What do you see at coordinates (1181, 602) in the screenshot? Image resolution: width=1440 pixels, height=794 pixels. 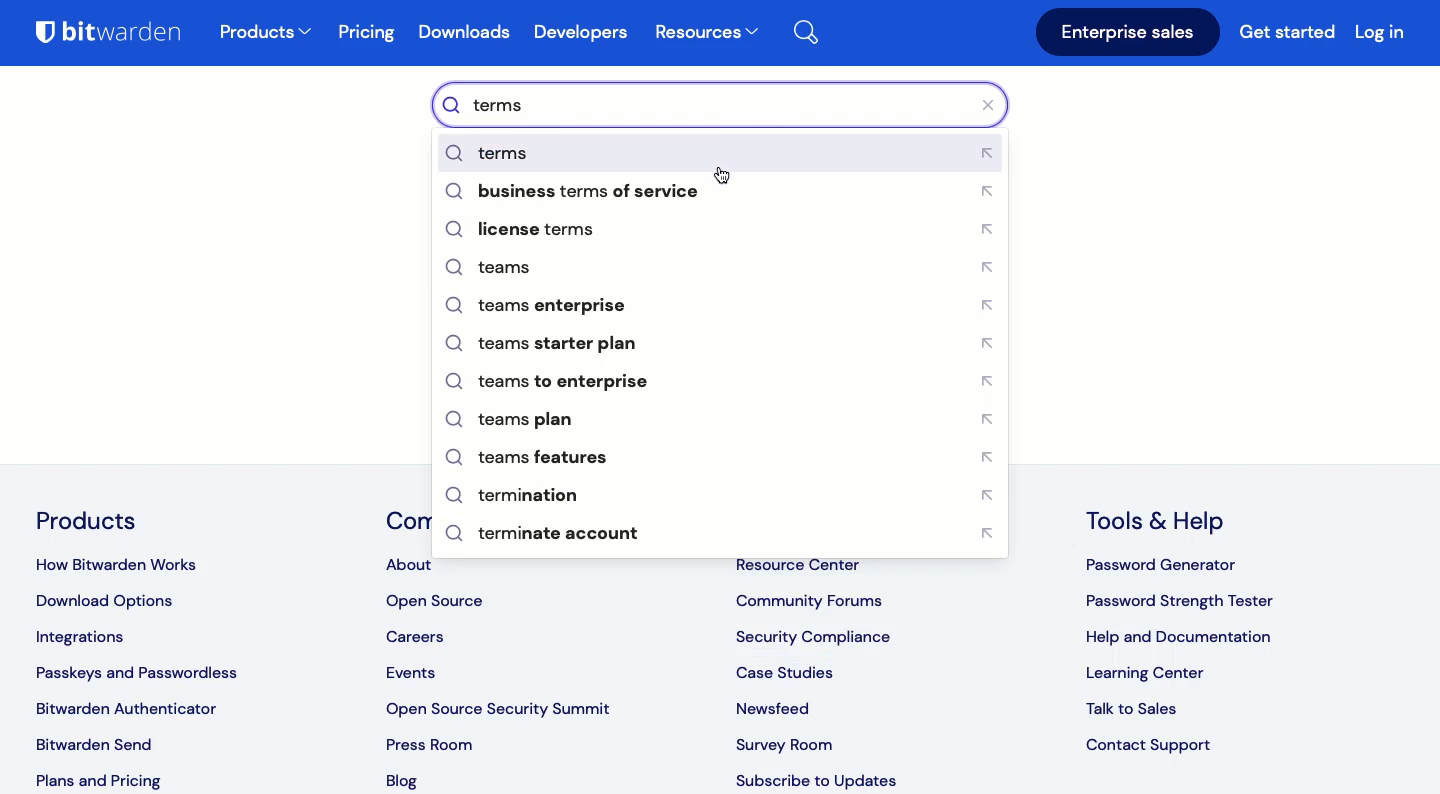 I see `password strength tester` at bounding box center [1181, 602].